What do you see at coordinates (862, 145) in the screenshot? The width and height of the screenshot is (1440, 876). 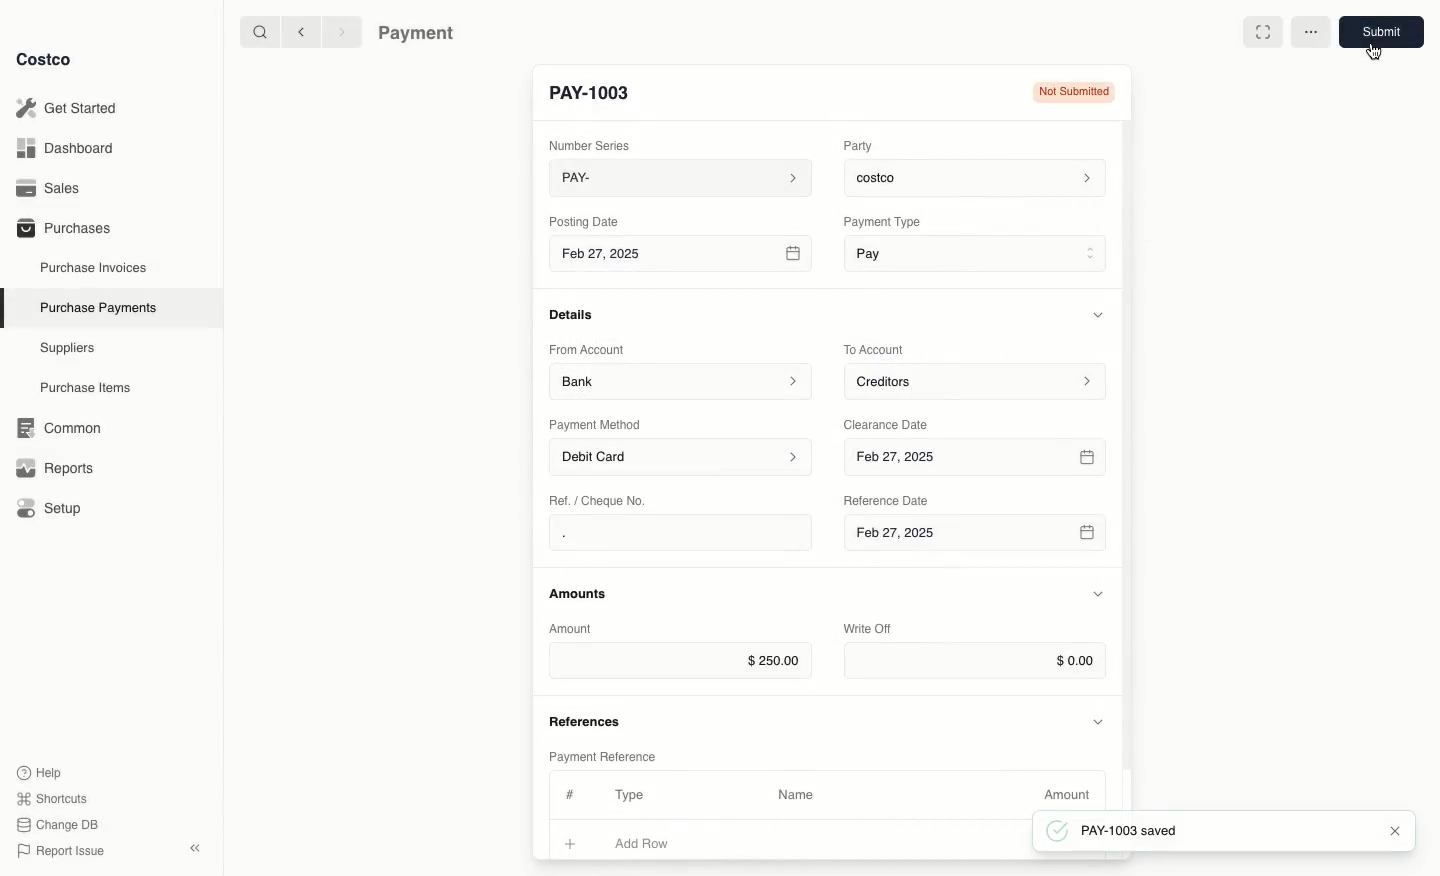 I see `Party` at bounding box center [862, 145].